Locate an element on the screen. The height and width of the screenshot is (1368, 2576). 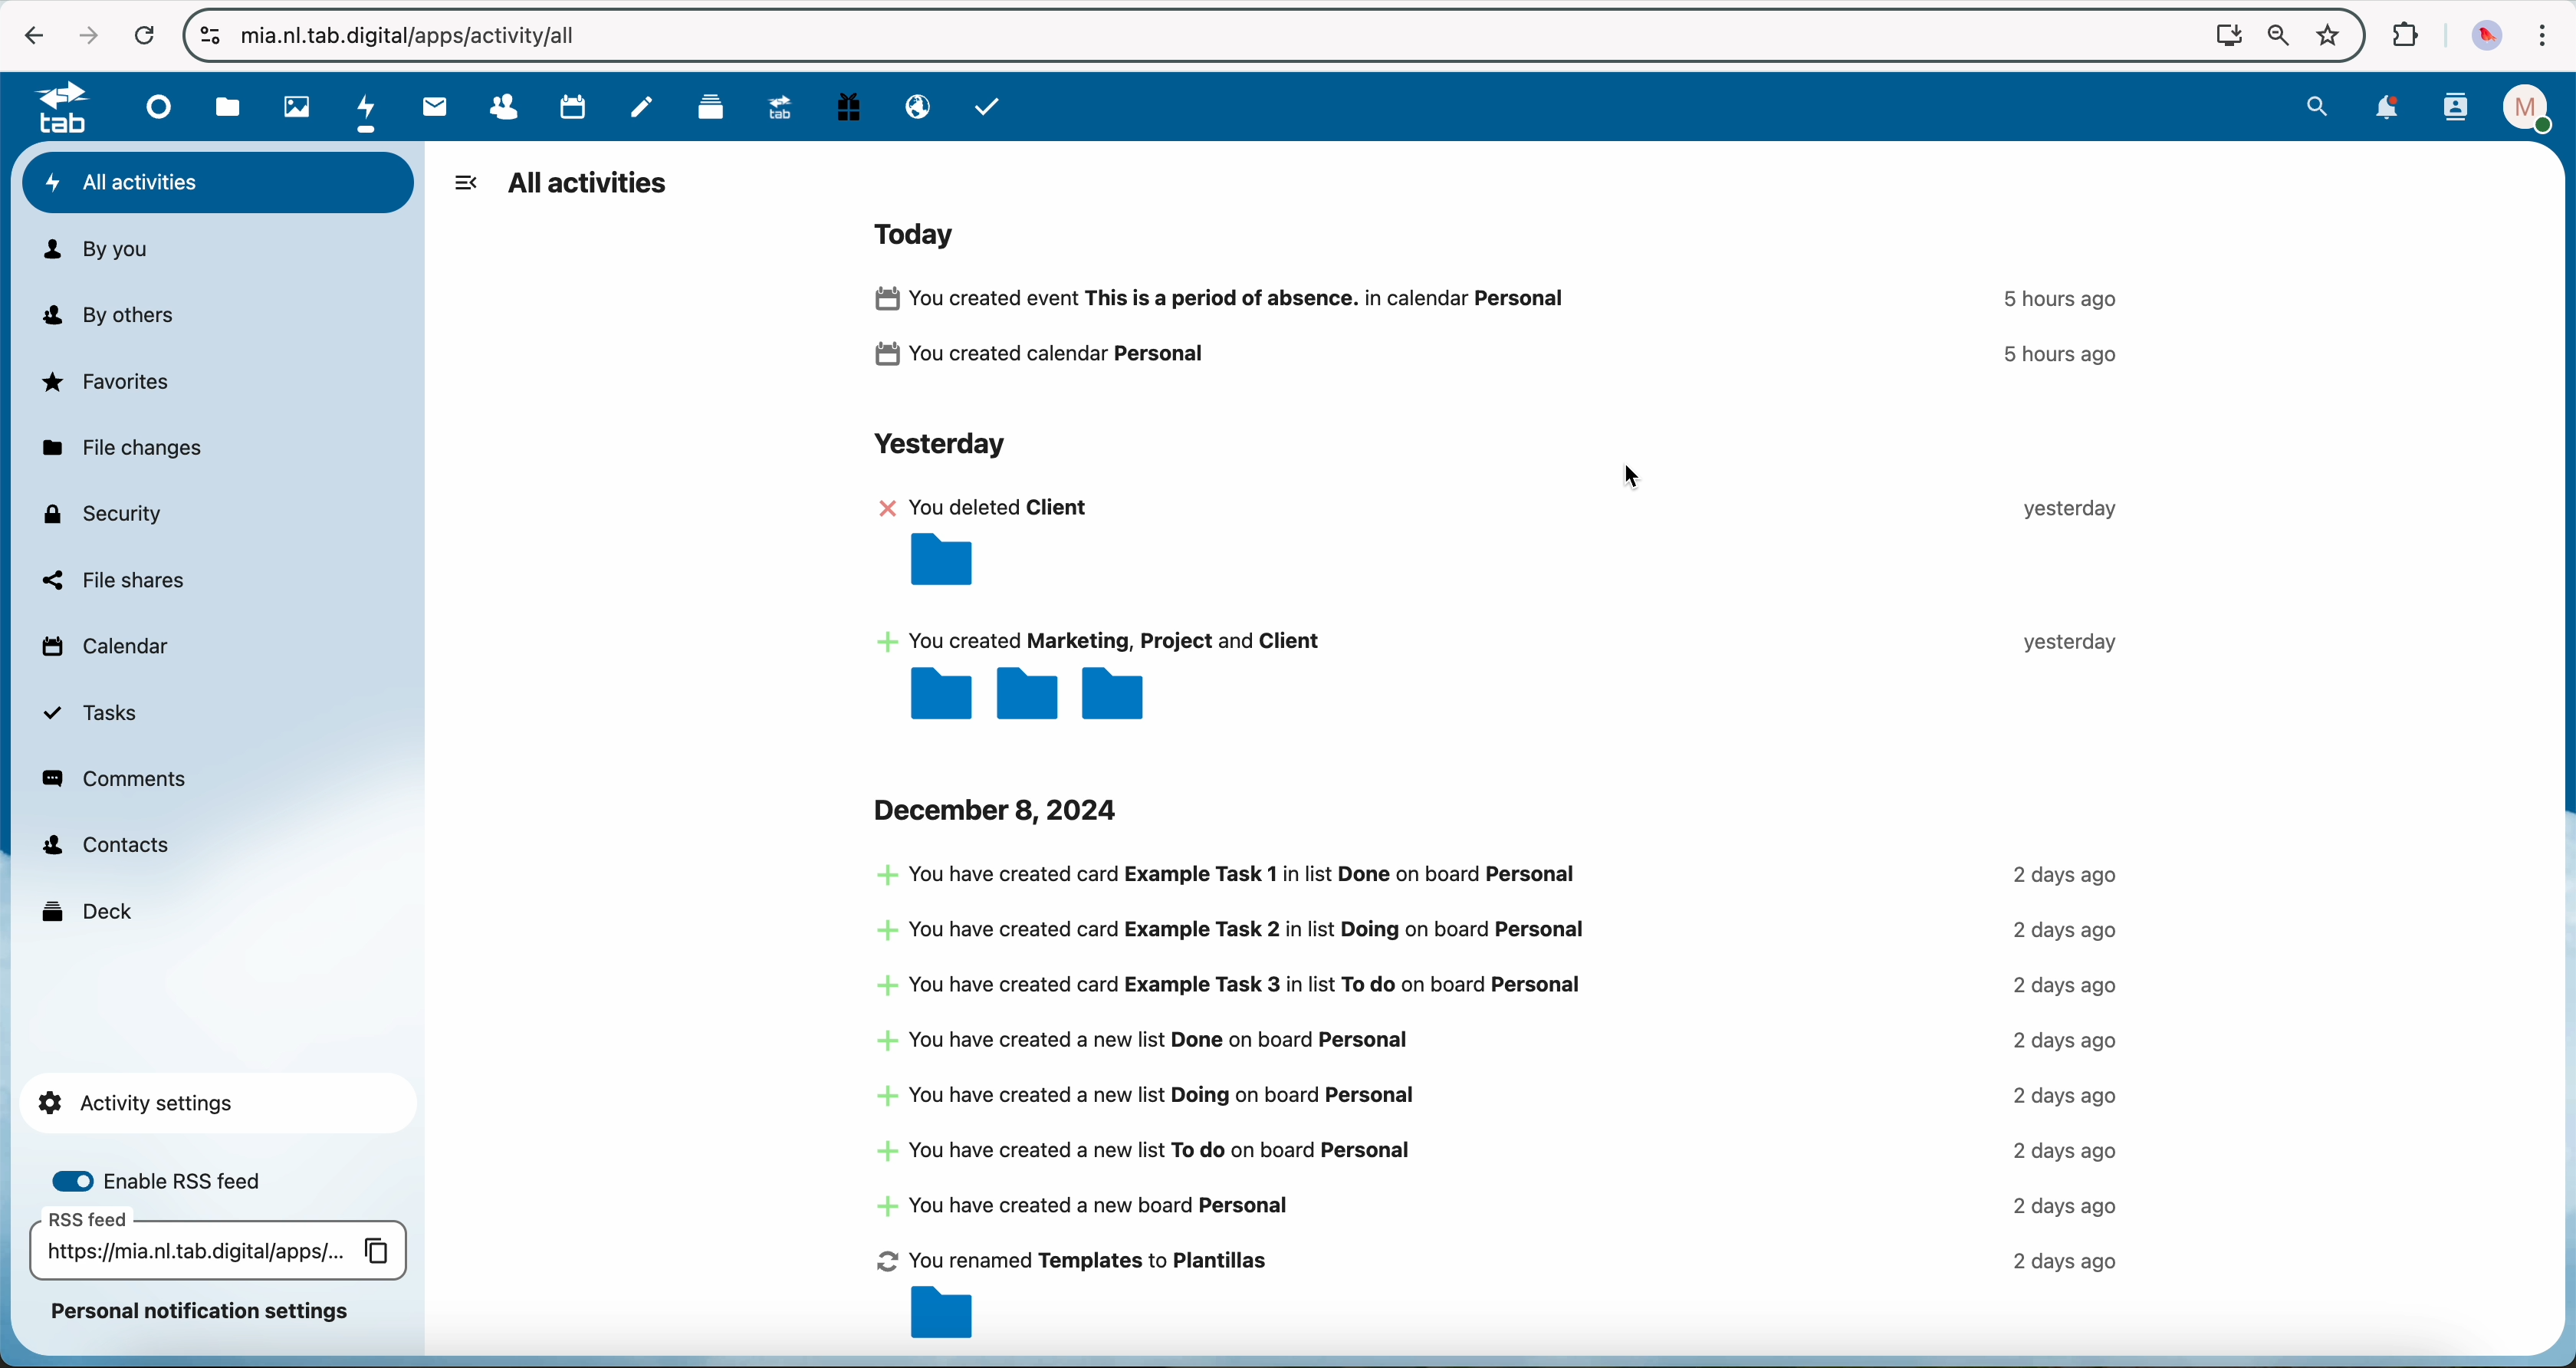
all activities is located at coordinates (589, 185).